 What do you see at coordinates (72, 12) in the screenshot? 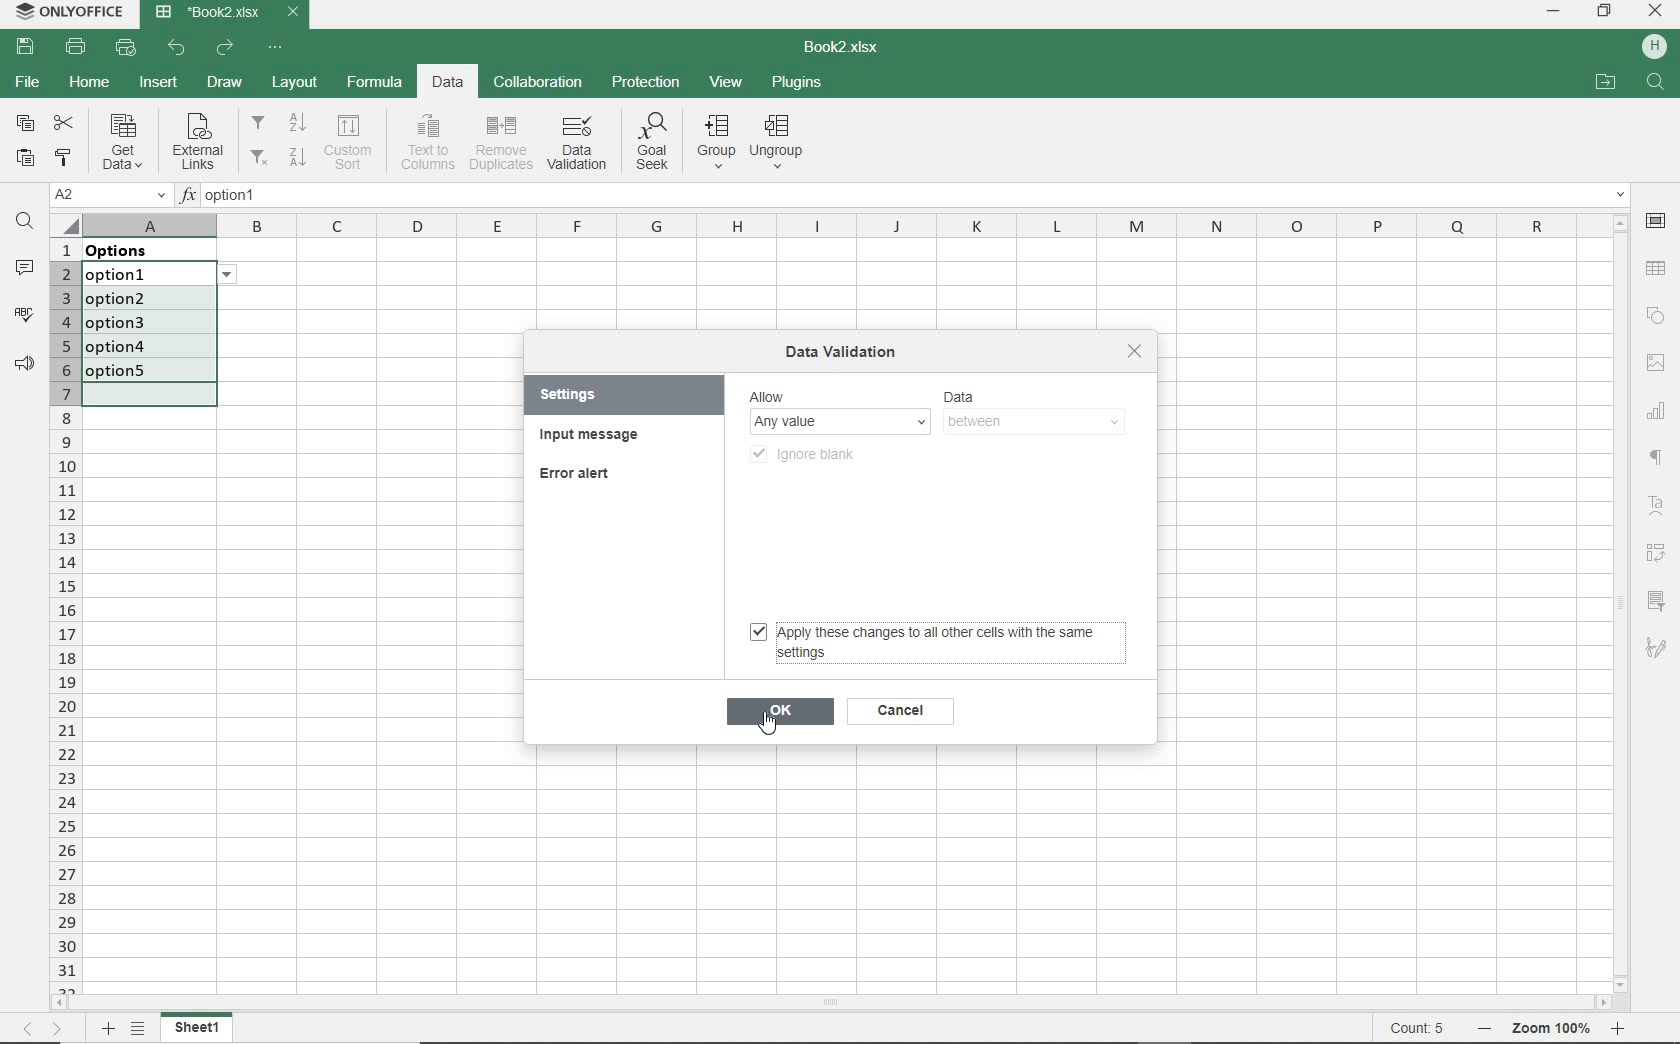
I see `SYSTEM NAME` at bounding box center [72, 12].